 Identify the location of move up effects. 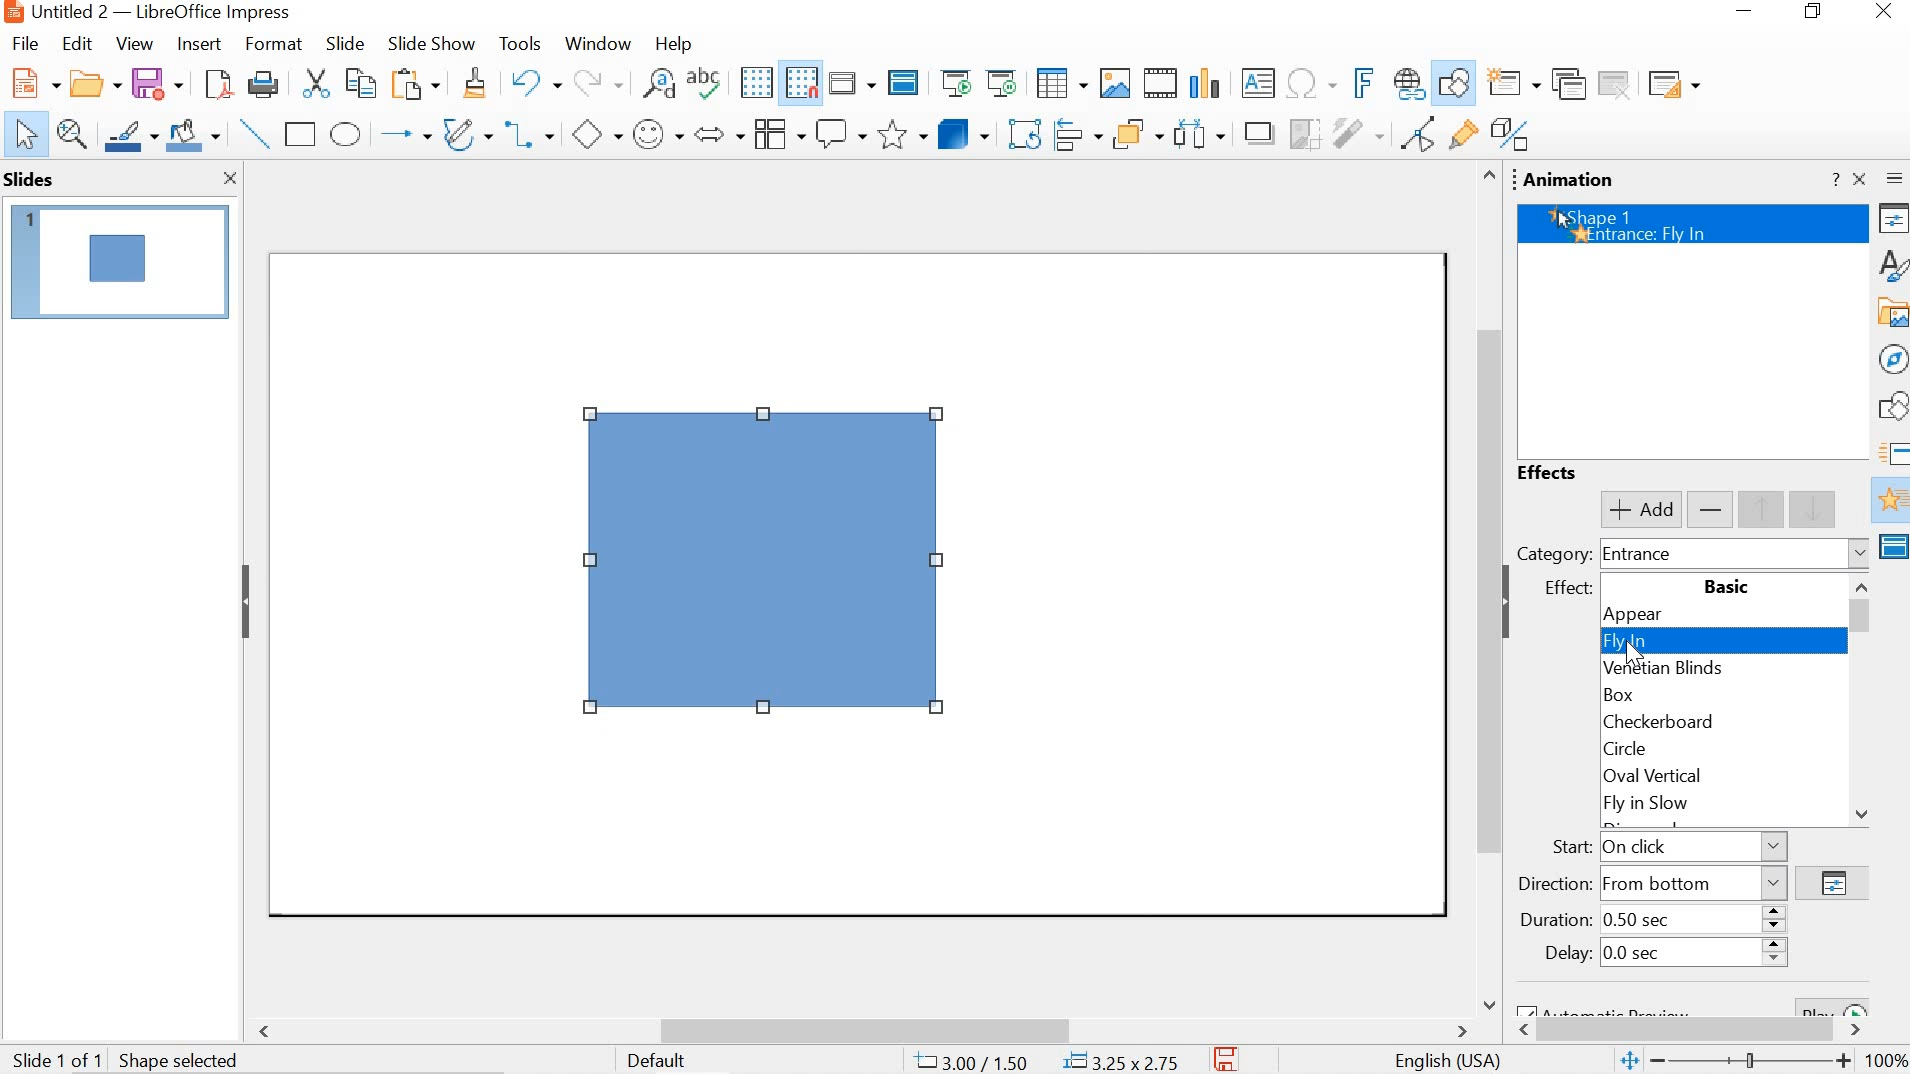
(1793, 509).